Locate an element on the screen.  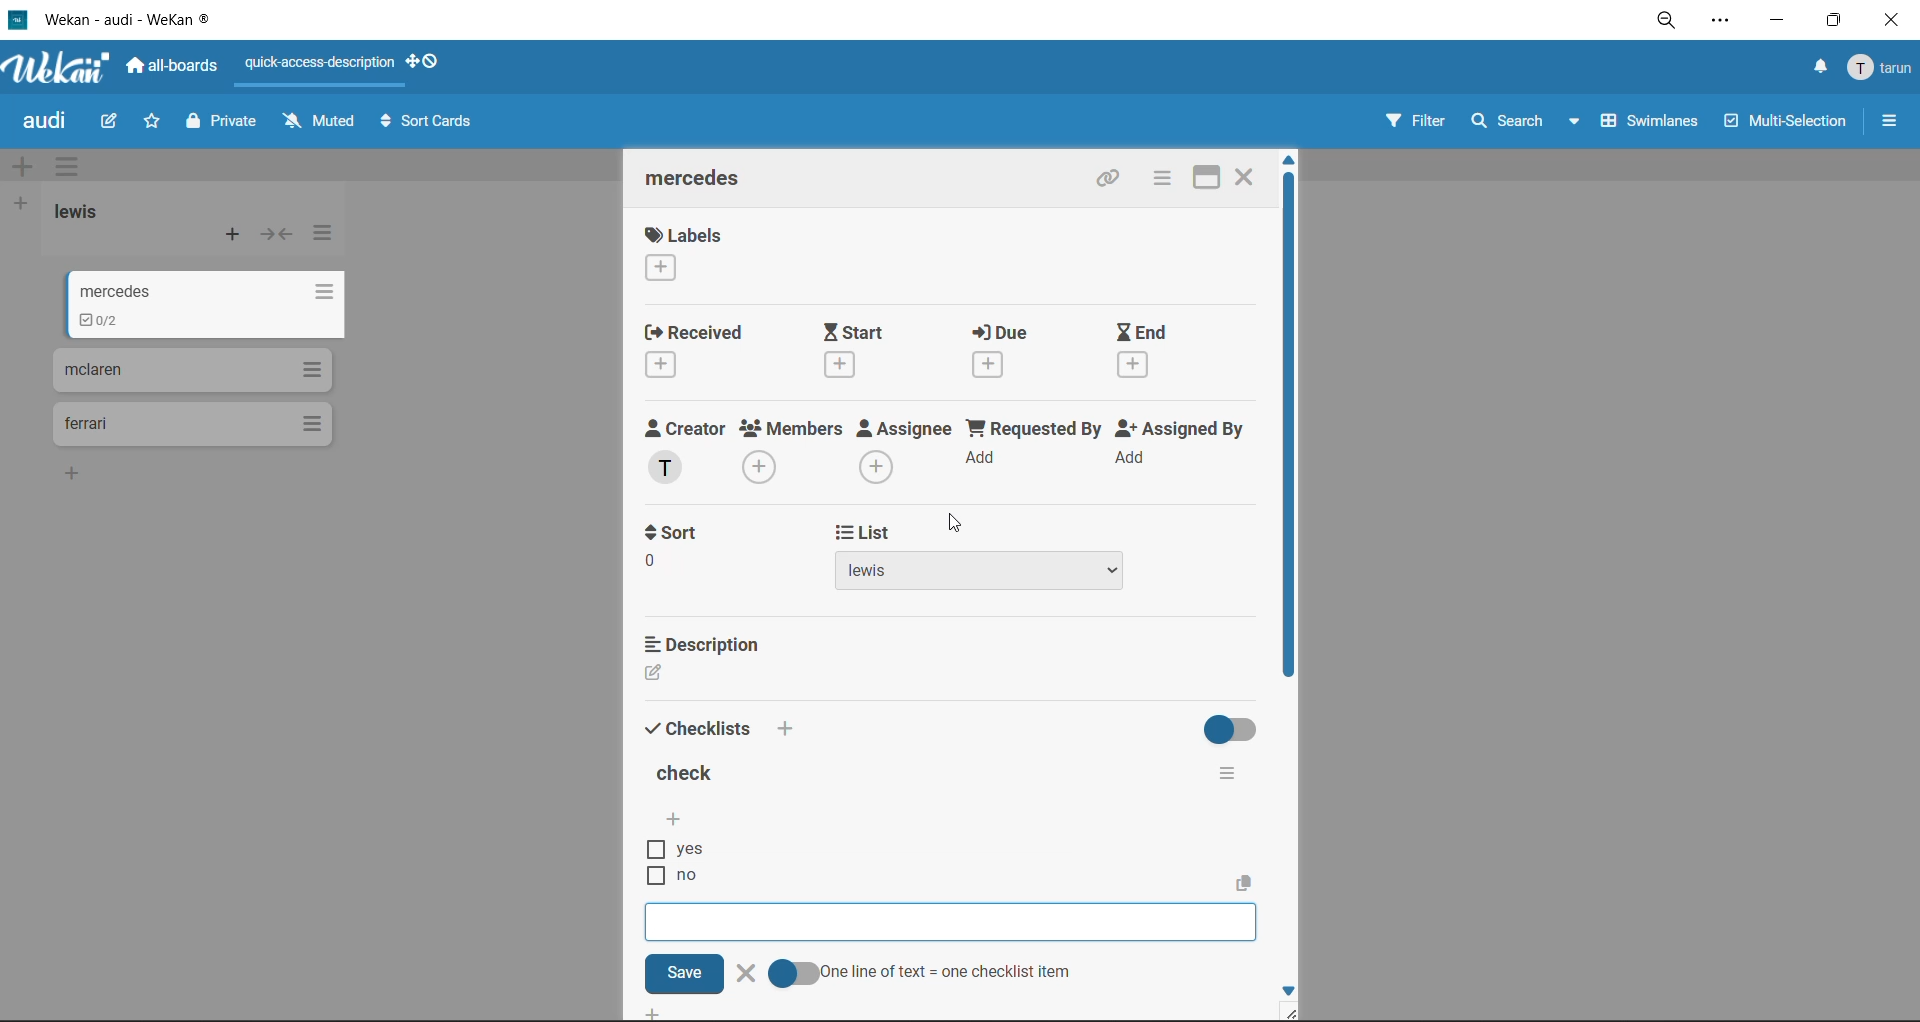
cursor is located at coordinates (958, 527).